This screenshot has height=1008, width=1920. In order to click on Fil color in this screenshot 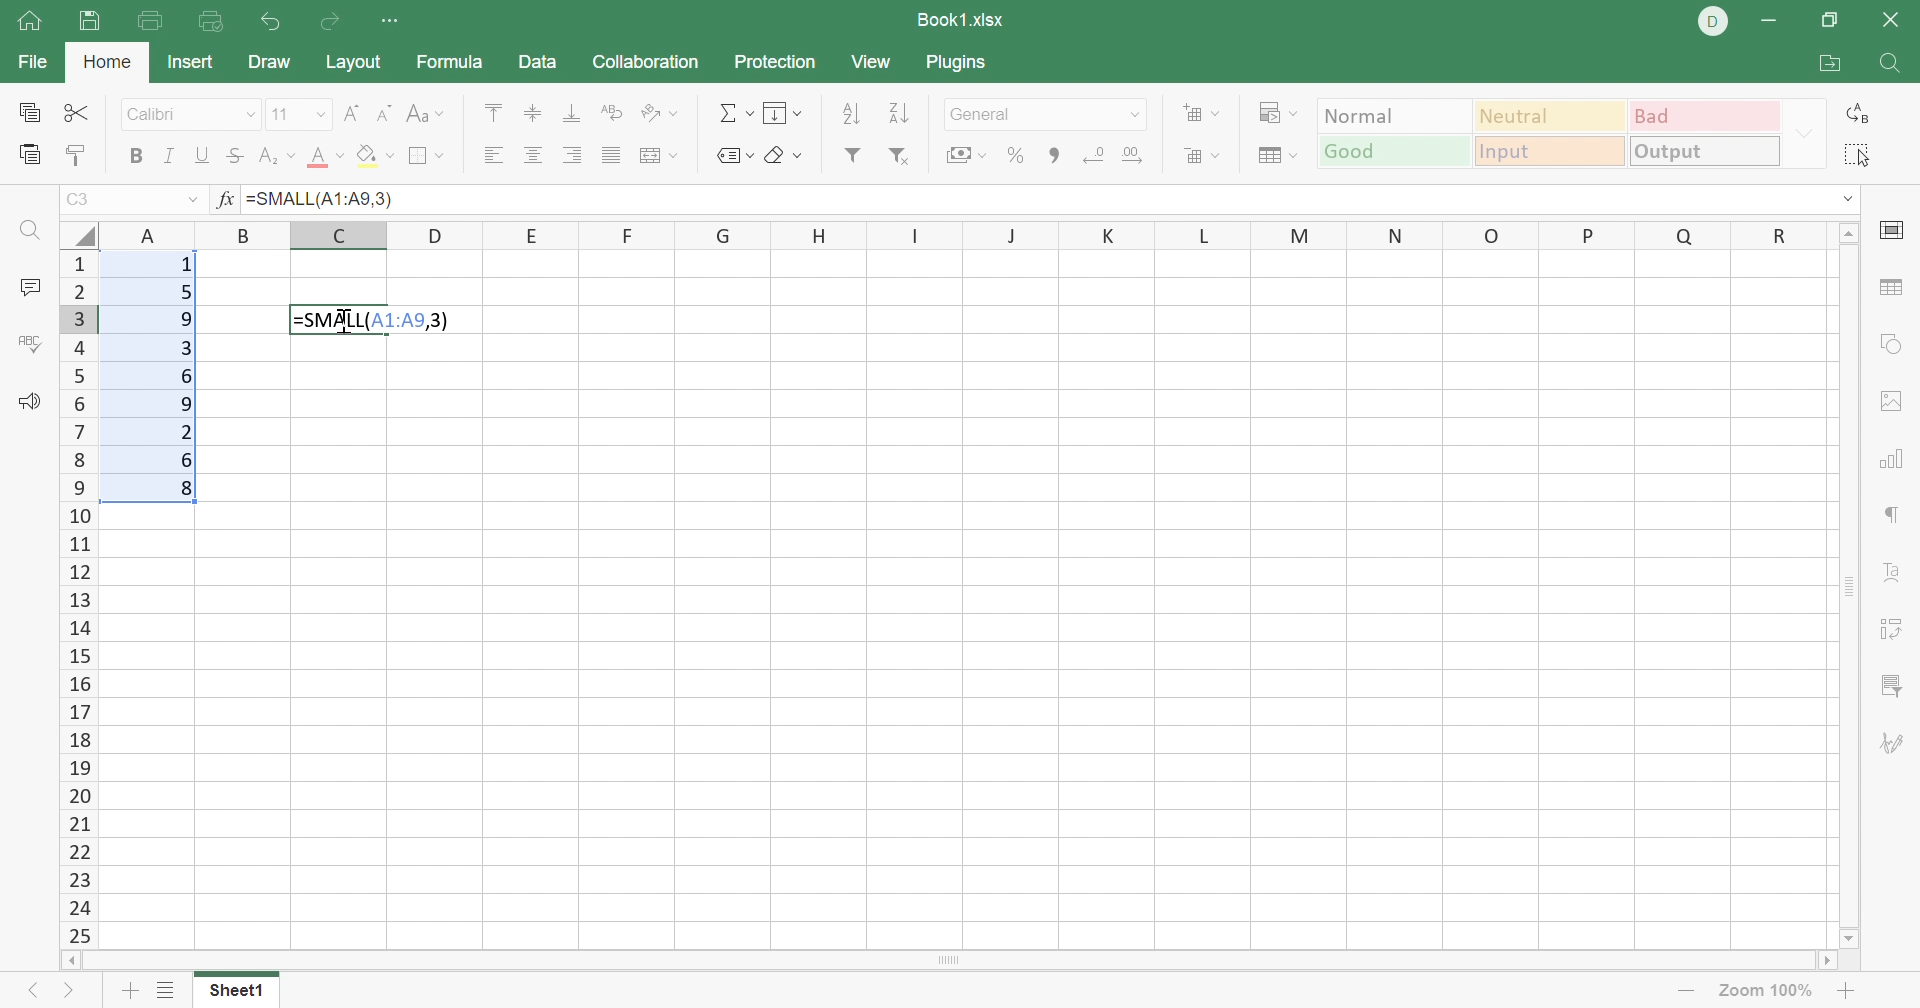, I will do `click(373, 155)`.